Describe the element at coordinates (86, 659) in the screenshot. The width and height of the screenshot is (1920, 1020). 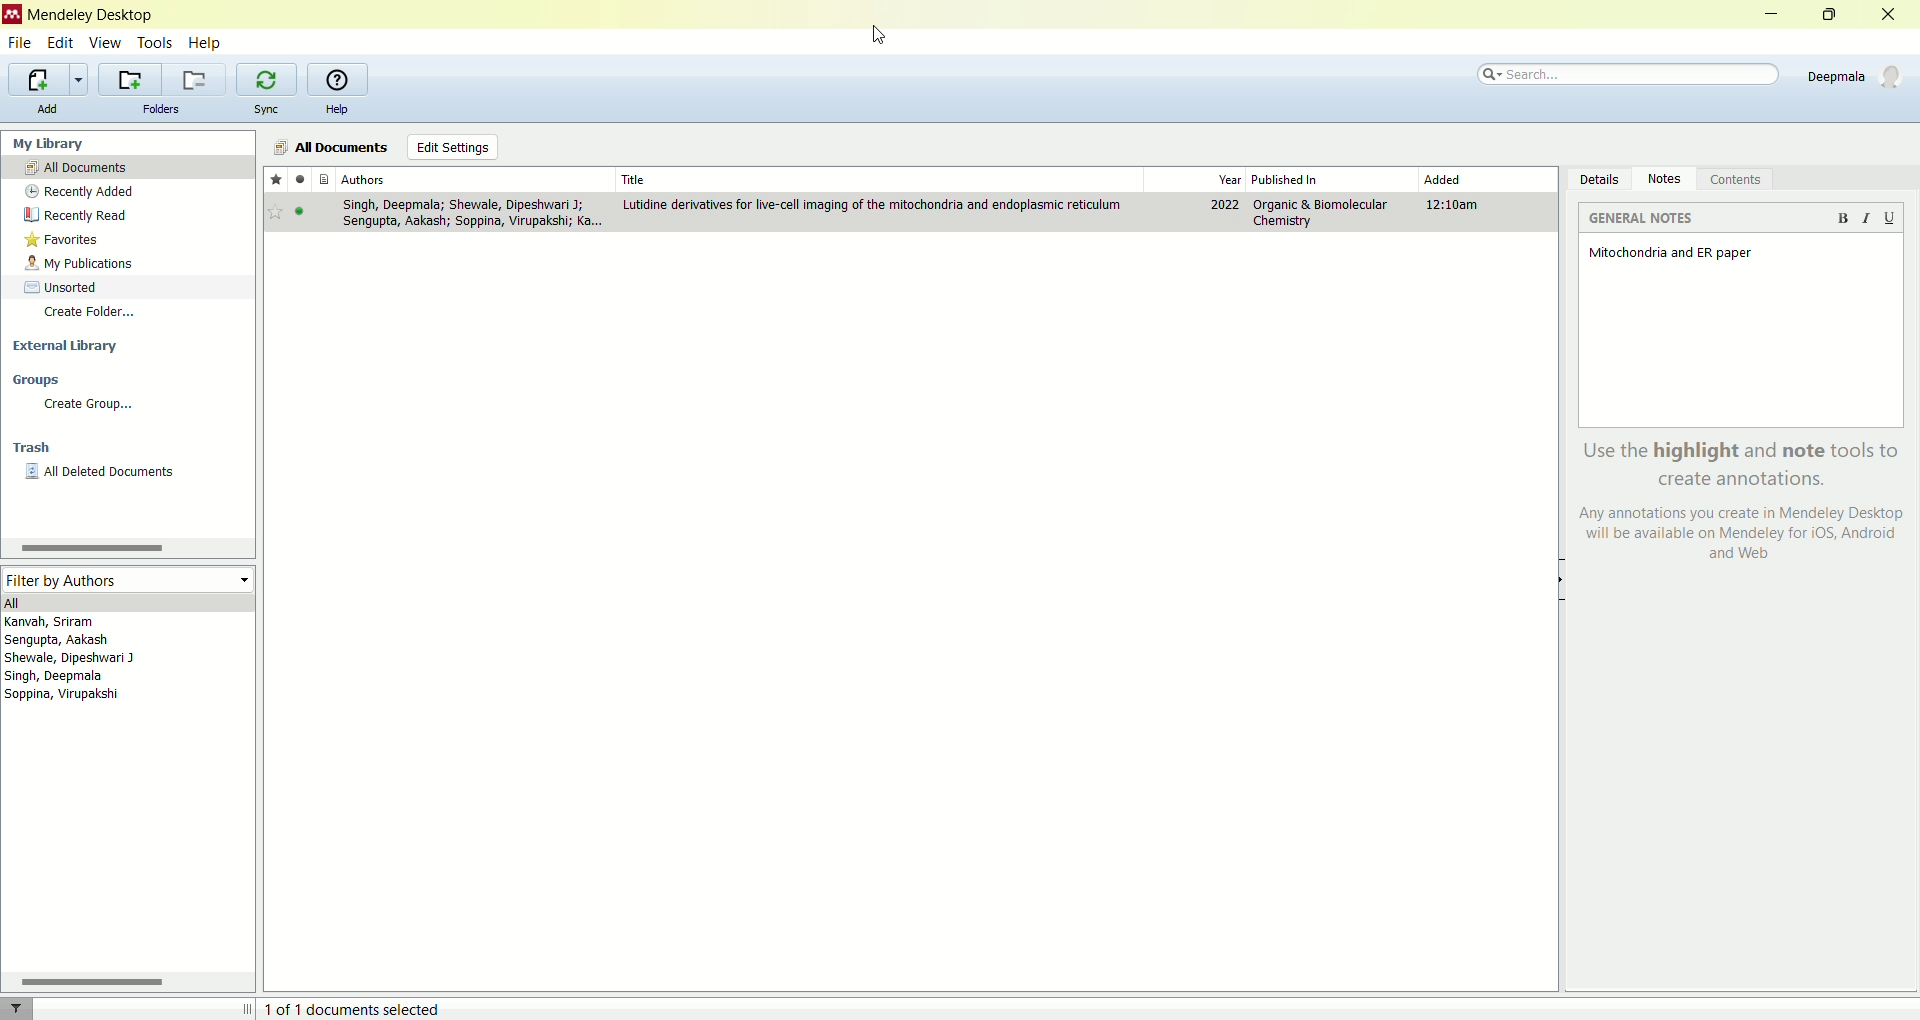
I see `Shewale, Dipeshwari J` at that location.